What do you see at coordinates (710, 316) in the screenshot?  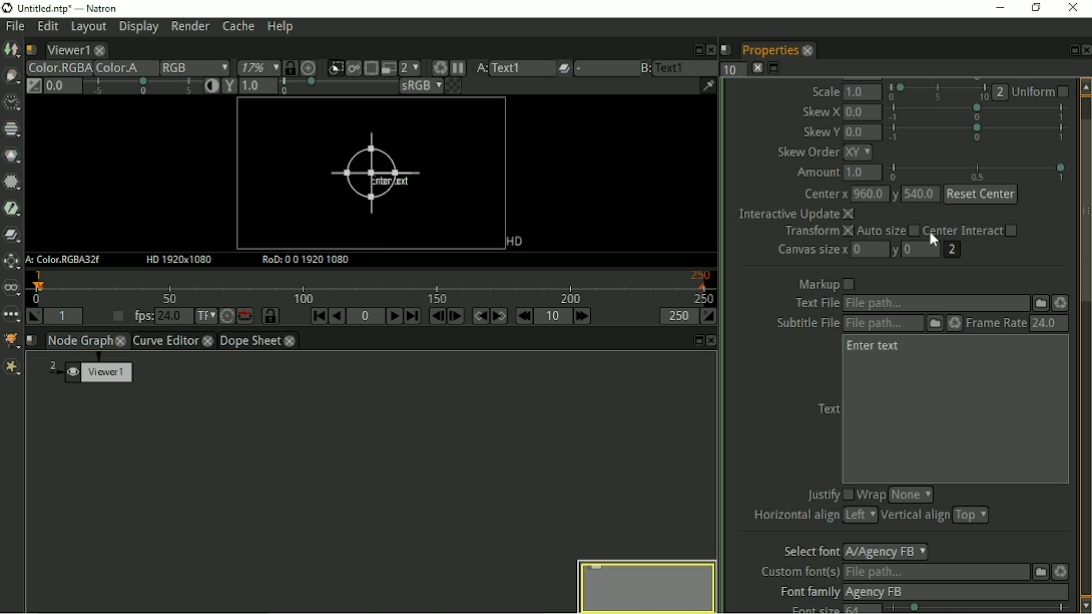 I see `Set the playback out point at the current frame` at bounding box center [710, 316].